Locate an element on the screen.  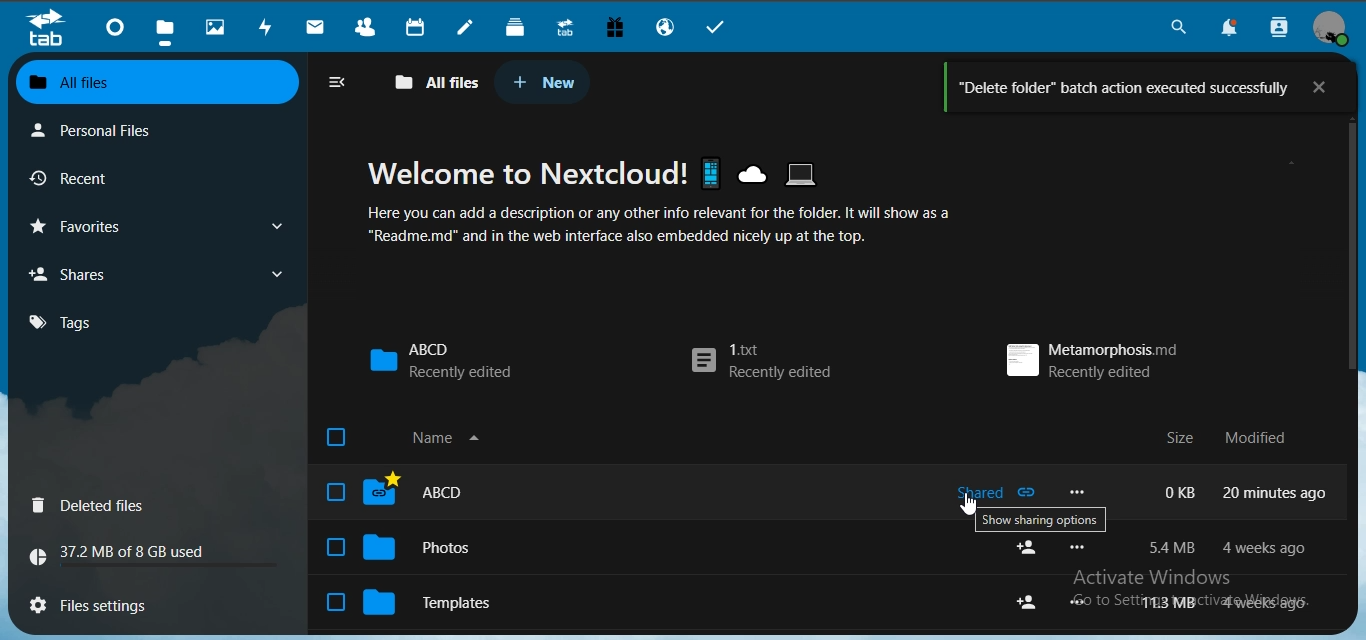
contacts is located at coordinates (368, 25).